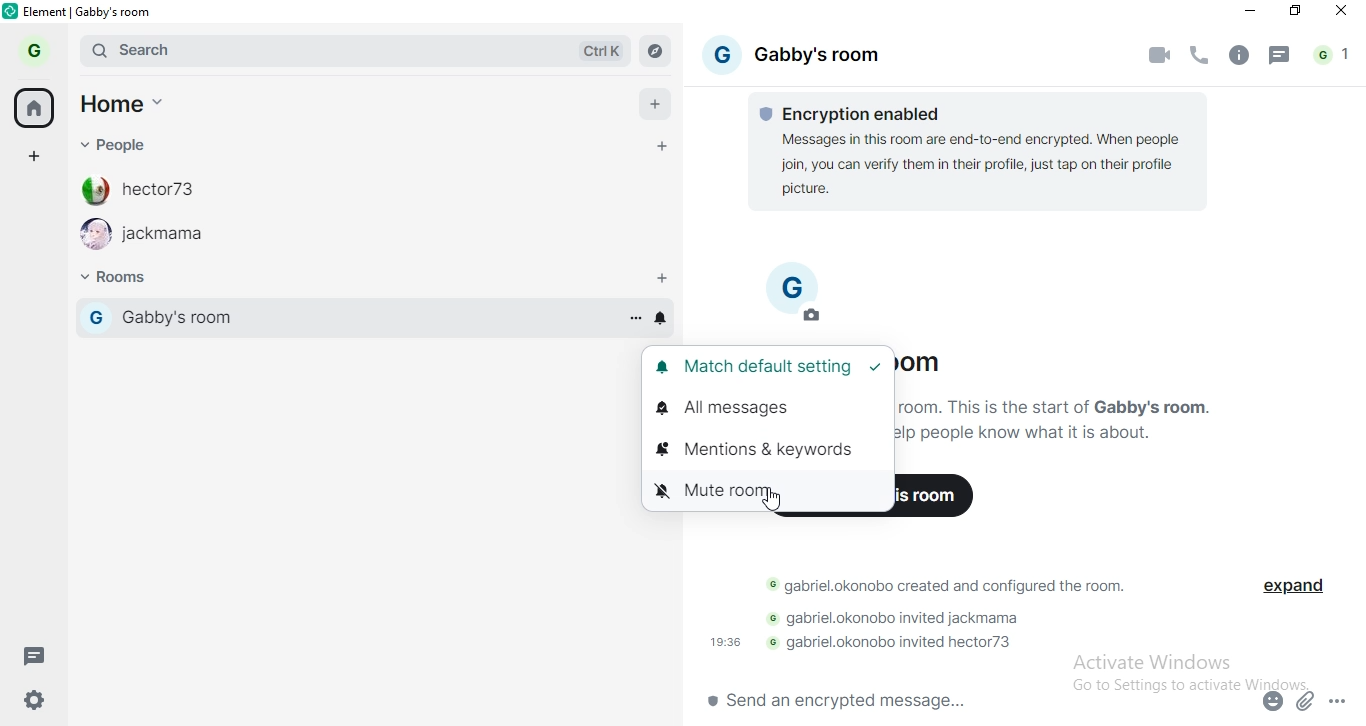  What do you see at coordinates (35, 48) in the screenshot?
I see `profile` at bounding box center [35, 48].